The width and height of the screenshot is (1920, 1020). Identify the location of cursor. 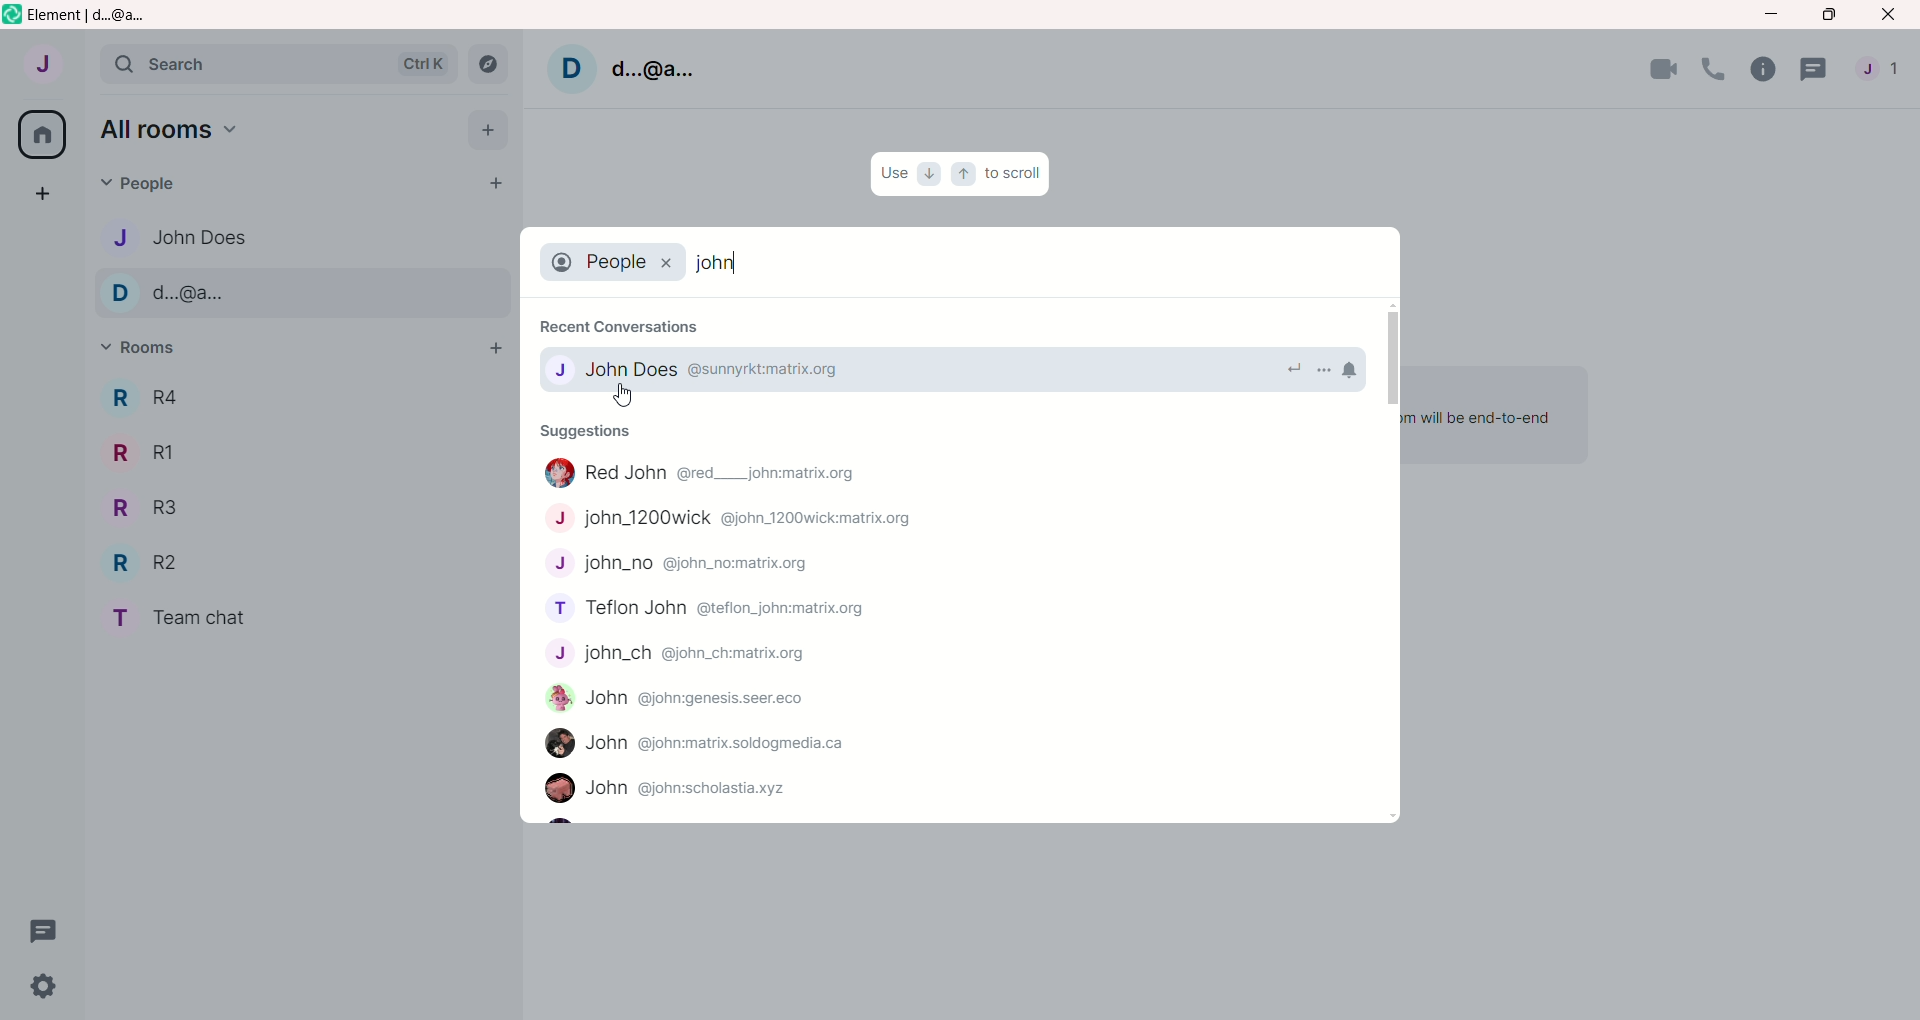
(625, 396).